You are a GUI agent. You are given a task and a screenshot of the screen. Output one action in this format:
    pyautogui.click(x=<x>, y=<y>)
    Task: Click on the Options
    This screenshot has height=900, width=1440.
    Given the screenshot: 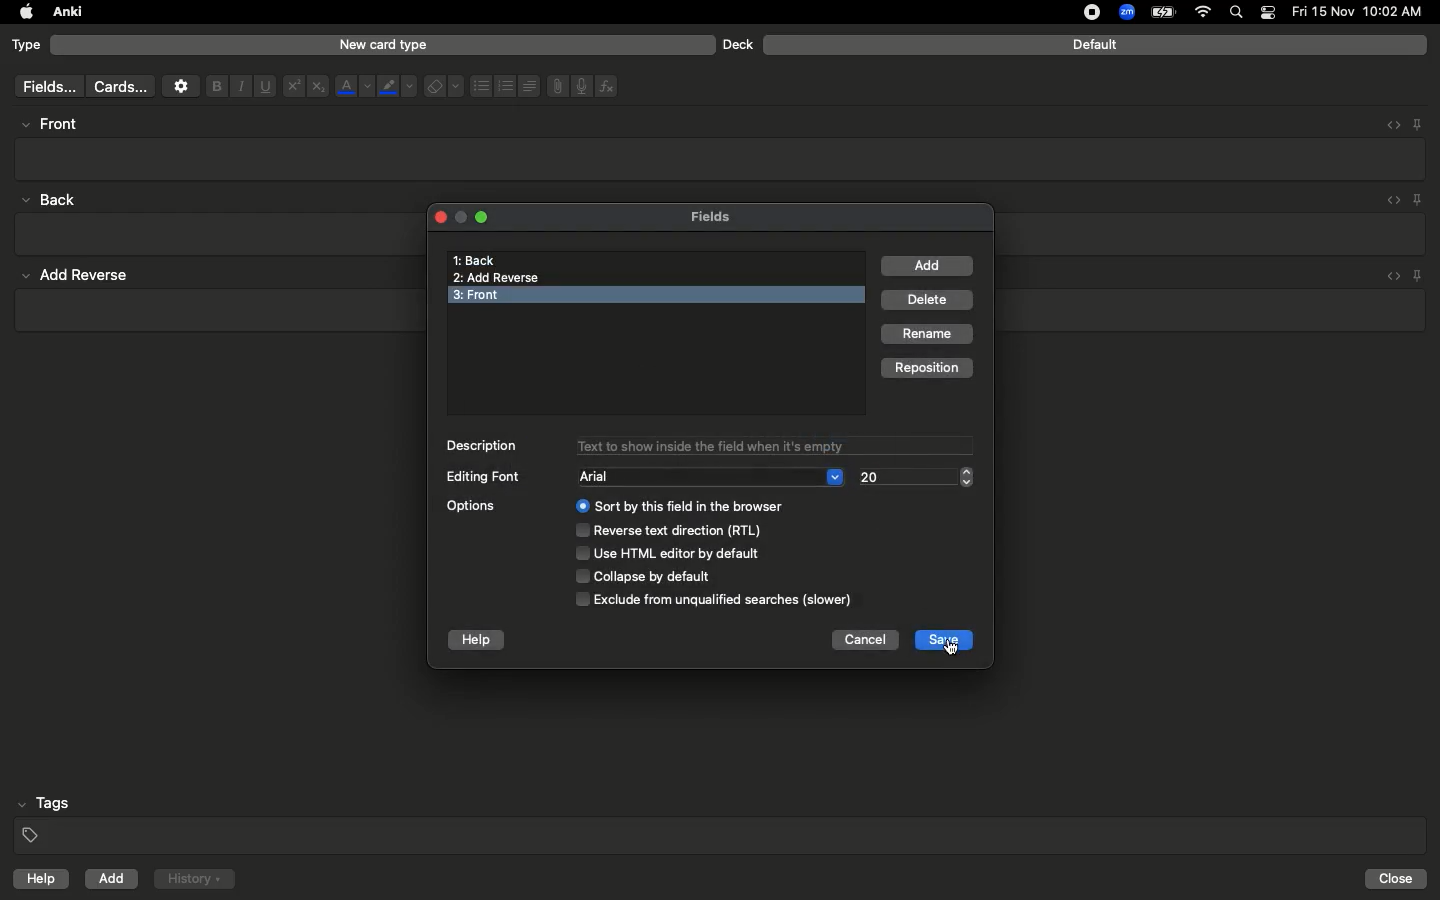 What is the action you would take?
    pyautogui.click(x=661, y=552)
    